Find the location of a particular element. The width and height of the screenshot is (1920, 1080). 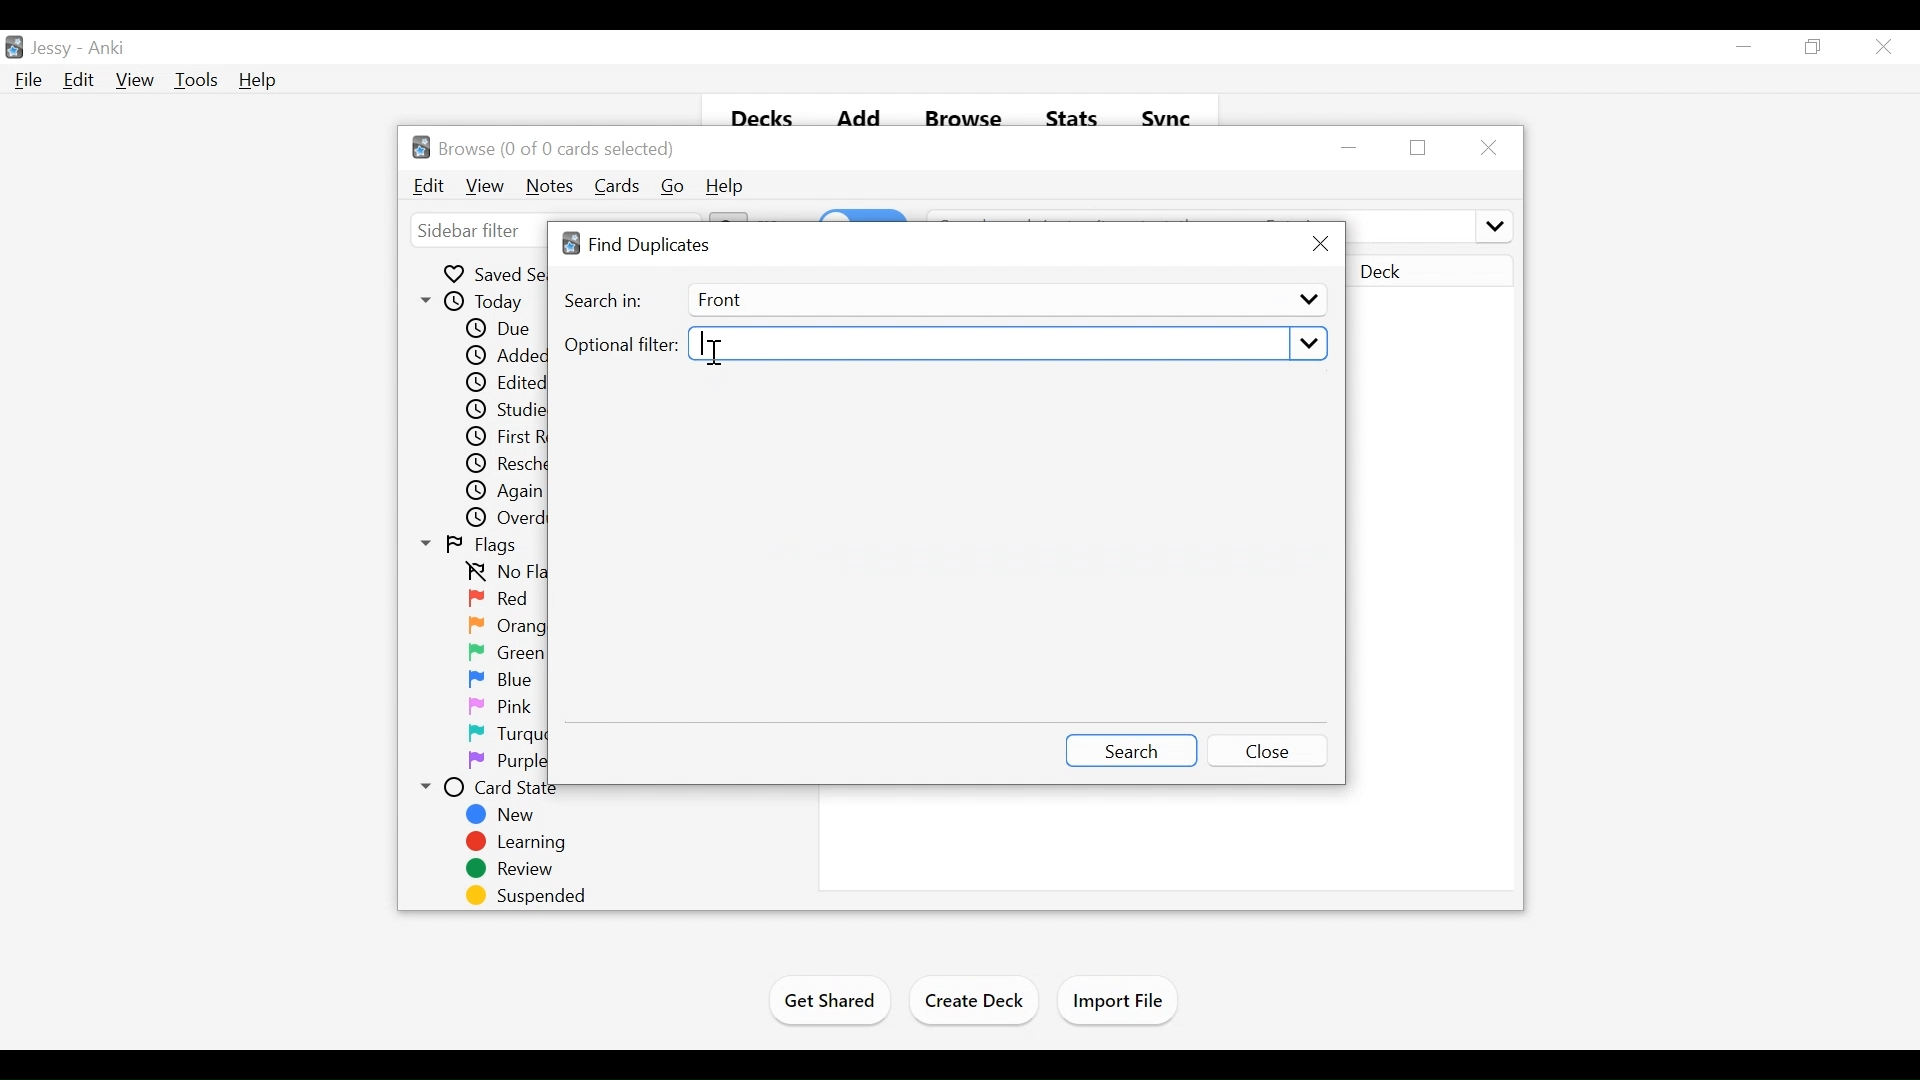

Green is located at coordinates (507, 653).